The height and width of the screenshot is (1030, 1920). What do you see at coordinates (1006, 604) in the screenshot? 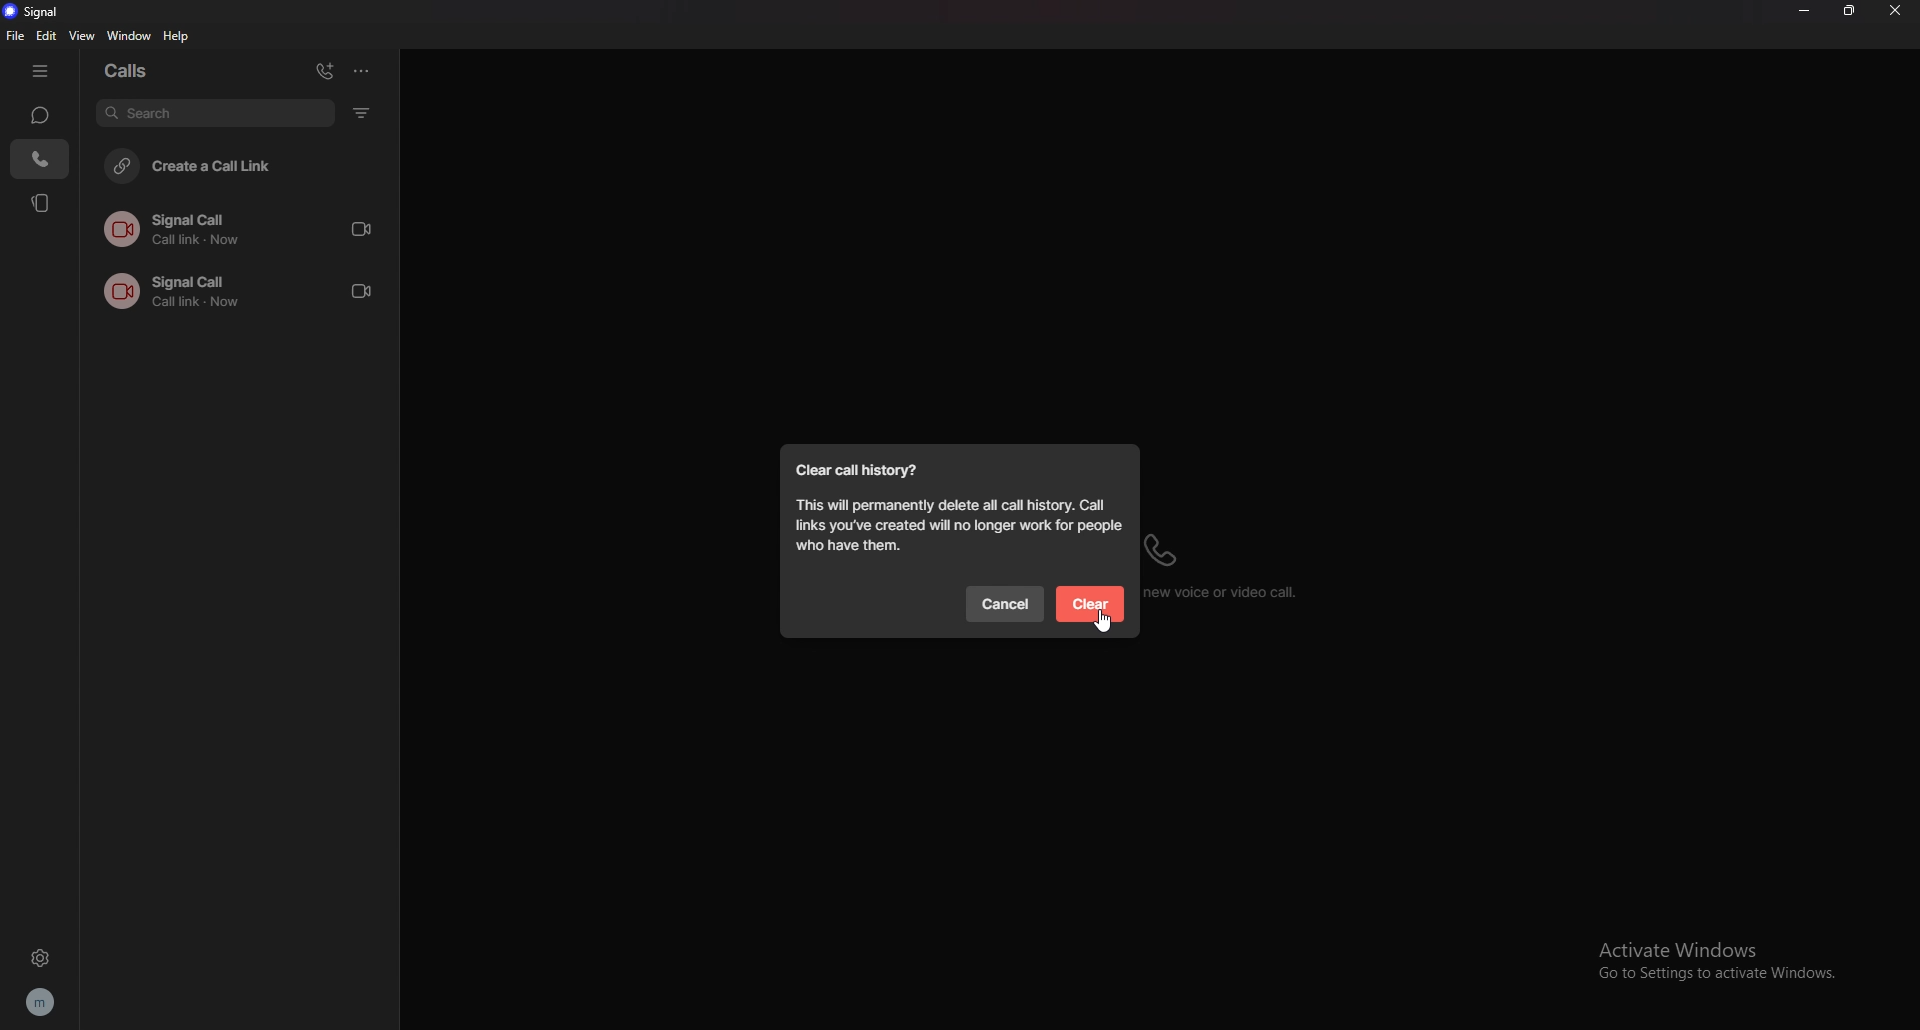
I see `cancel` at bounding box center [1006, 604].